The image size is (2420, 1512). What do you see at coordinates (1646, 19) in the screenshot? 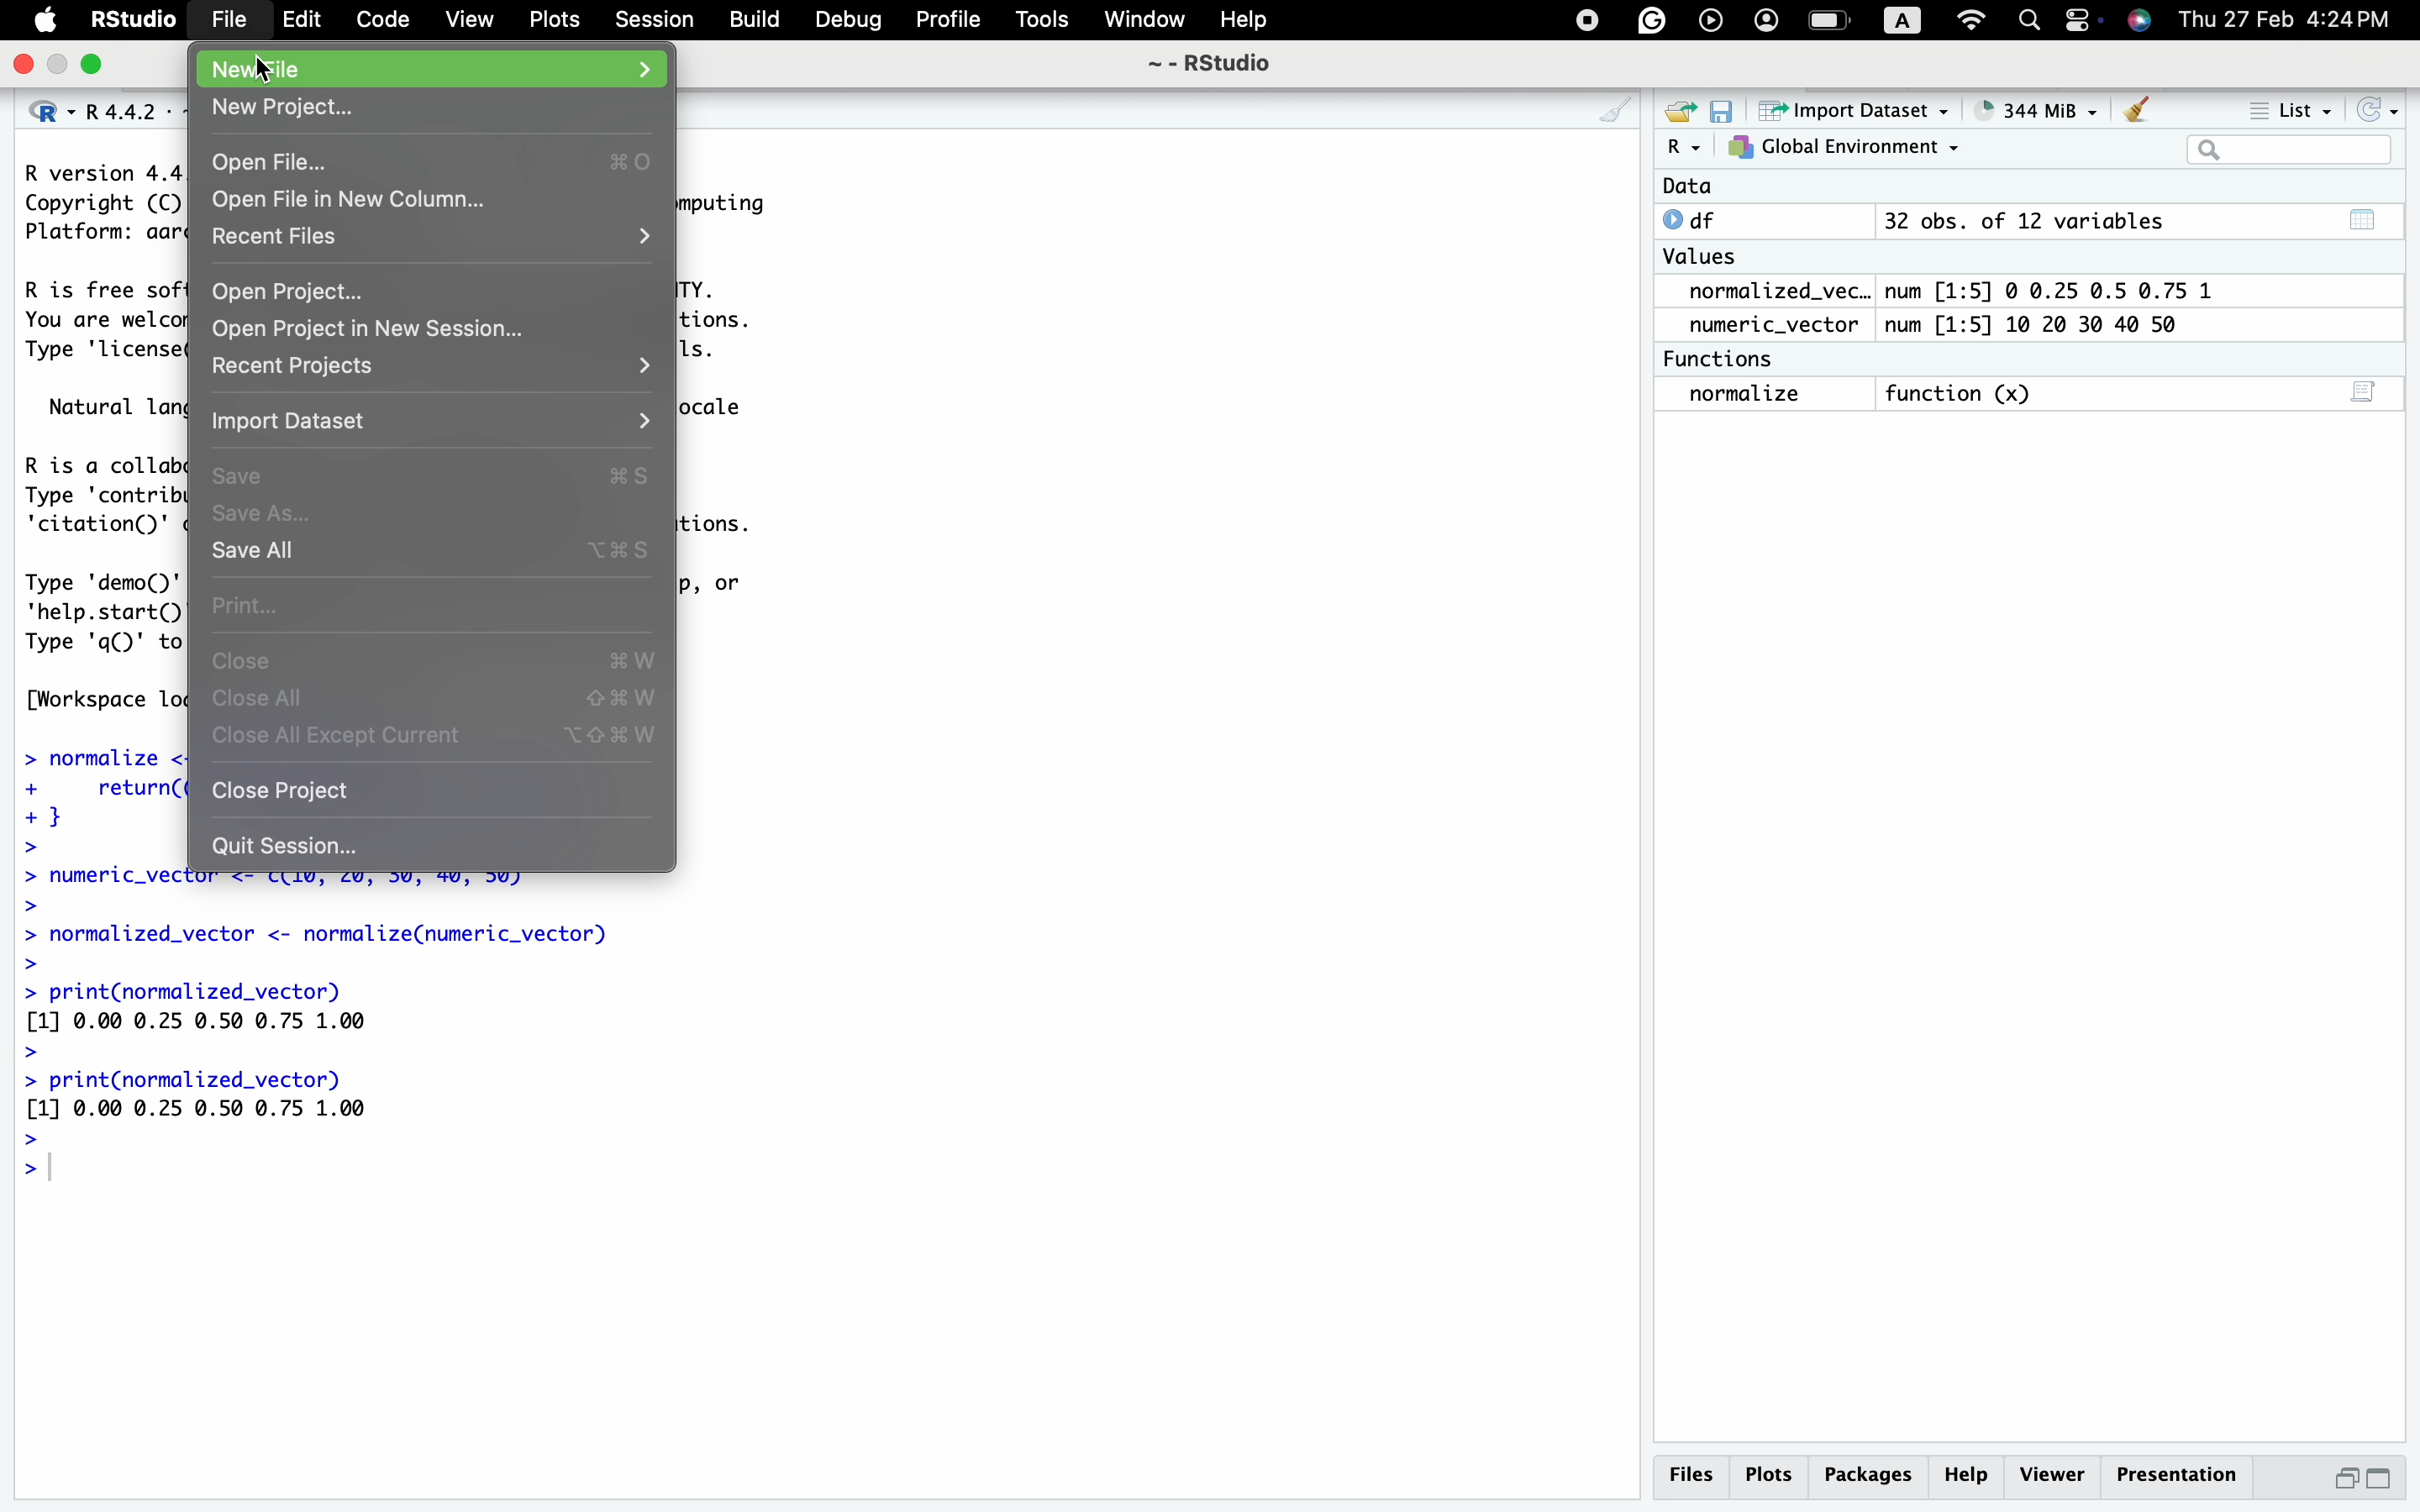
I see `google drive` at bounding box center [1646, 19].